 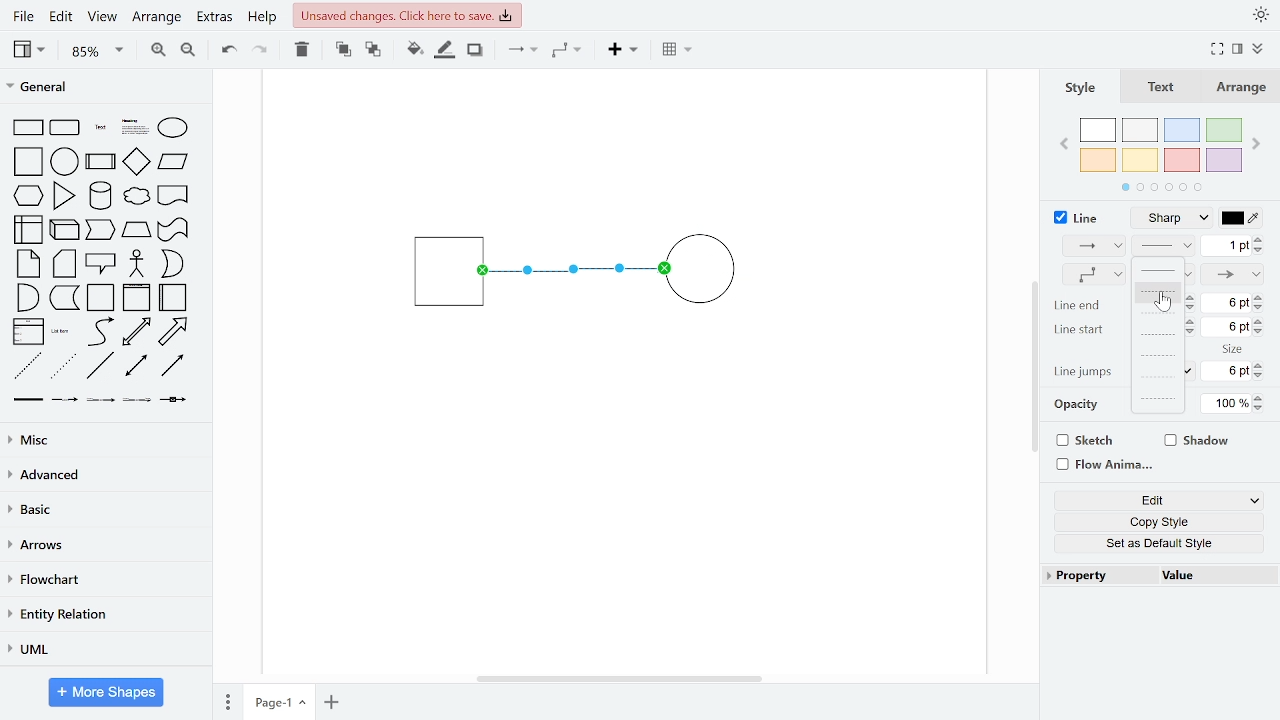 What do you see at coordinates (1156, 400) in the screenshot?
I see `dotted 3` at bounding box center [1156, 400].